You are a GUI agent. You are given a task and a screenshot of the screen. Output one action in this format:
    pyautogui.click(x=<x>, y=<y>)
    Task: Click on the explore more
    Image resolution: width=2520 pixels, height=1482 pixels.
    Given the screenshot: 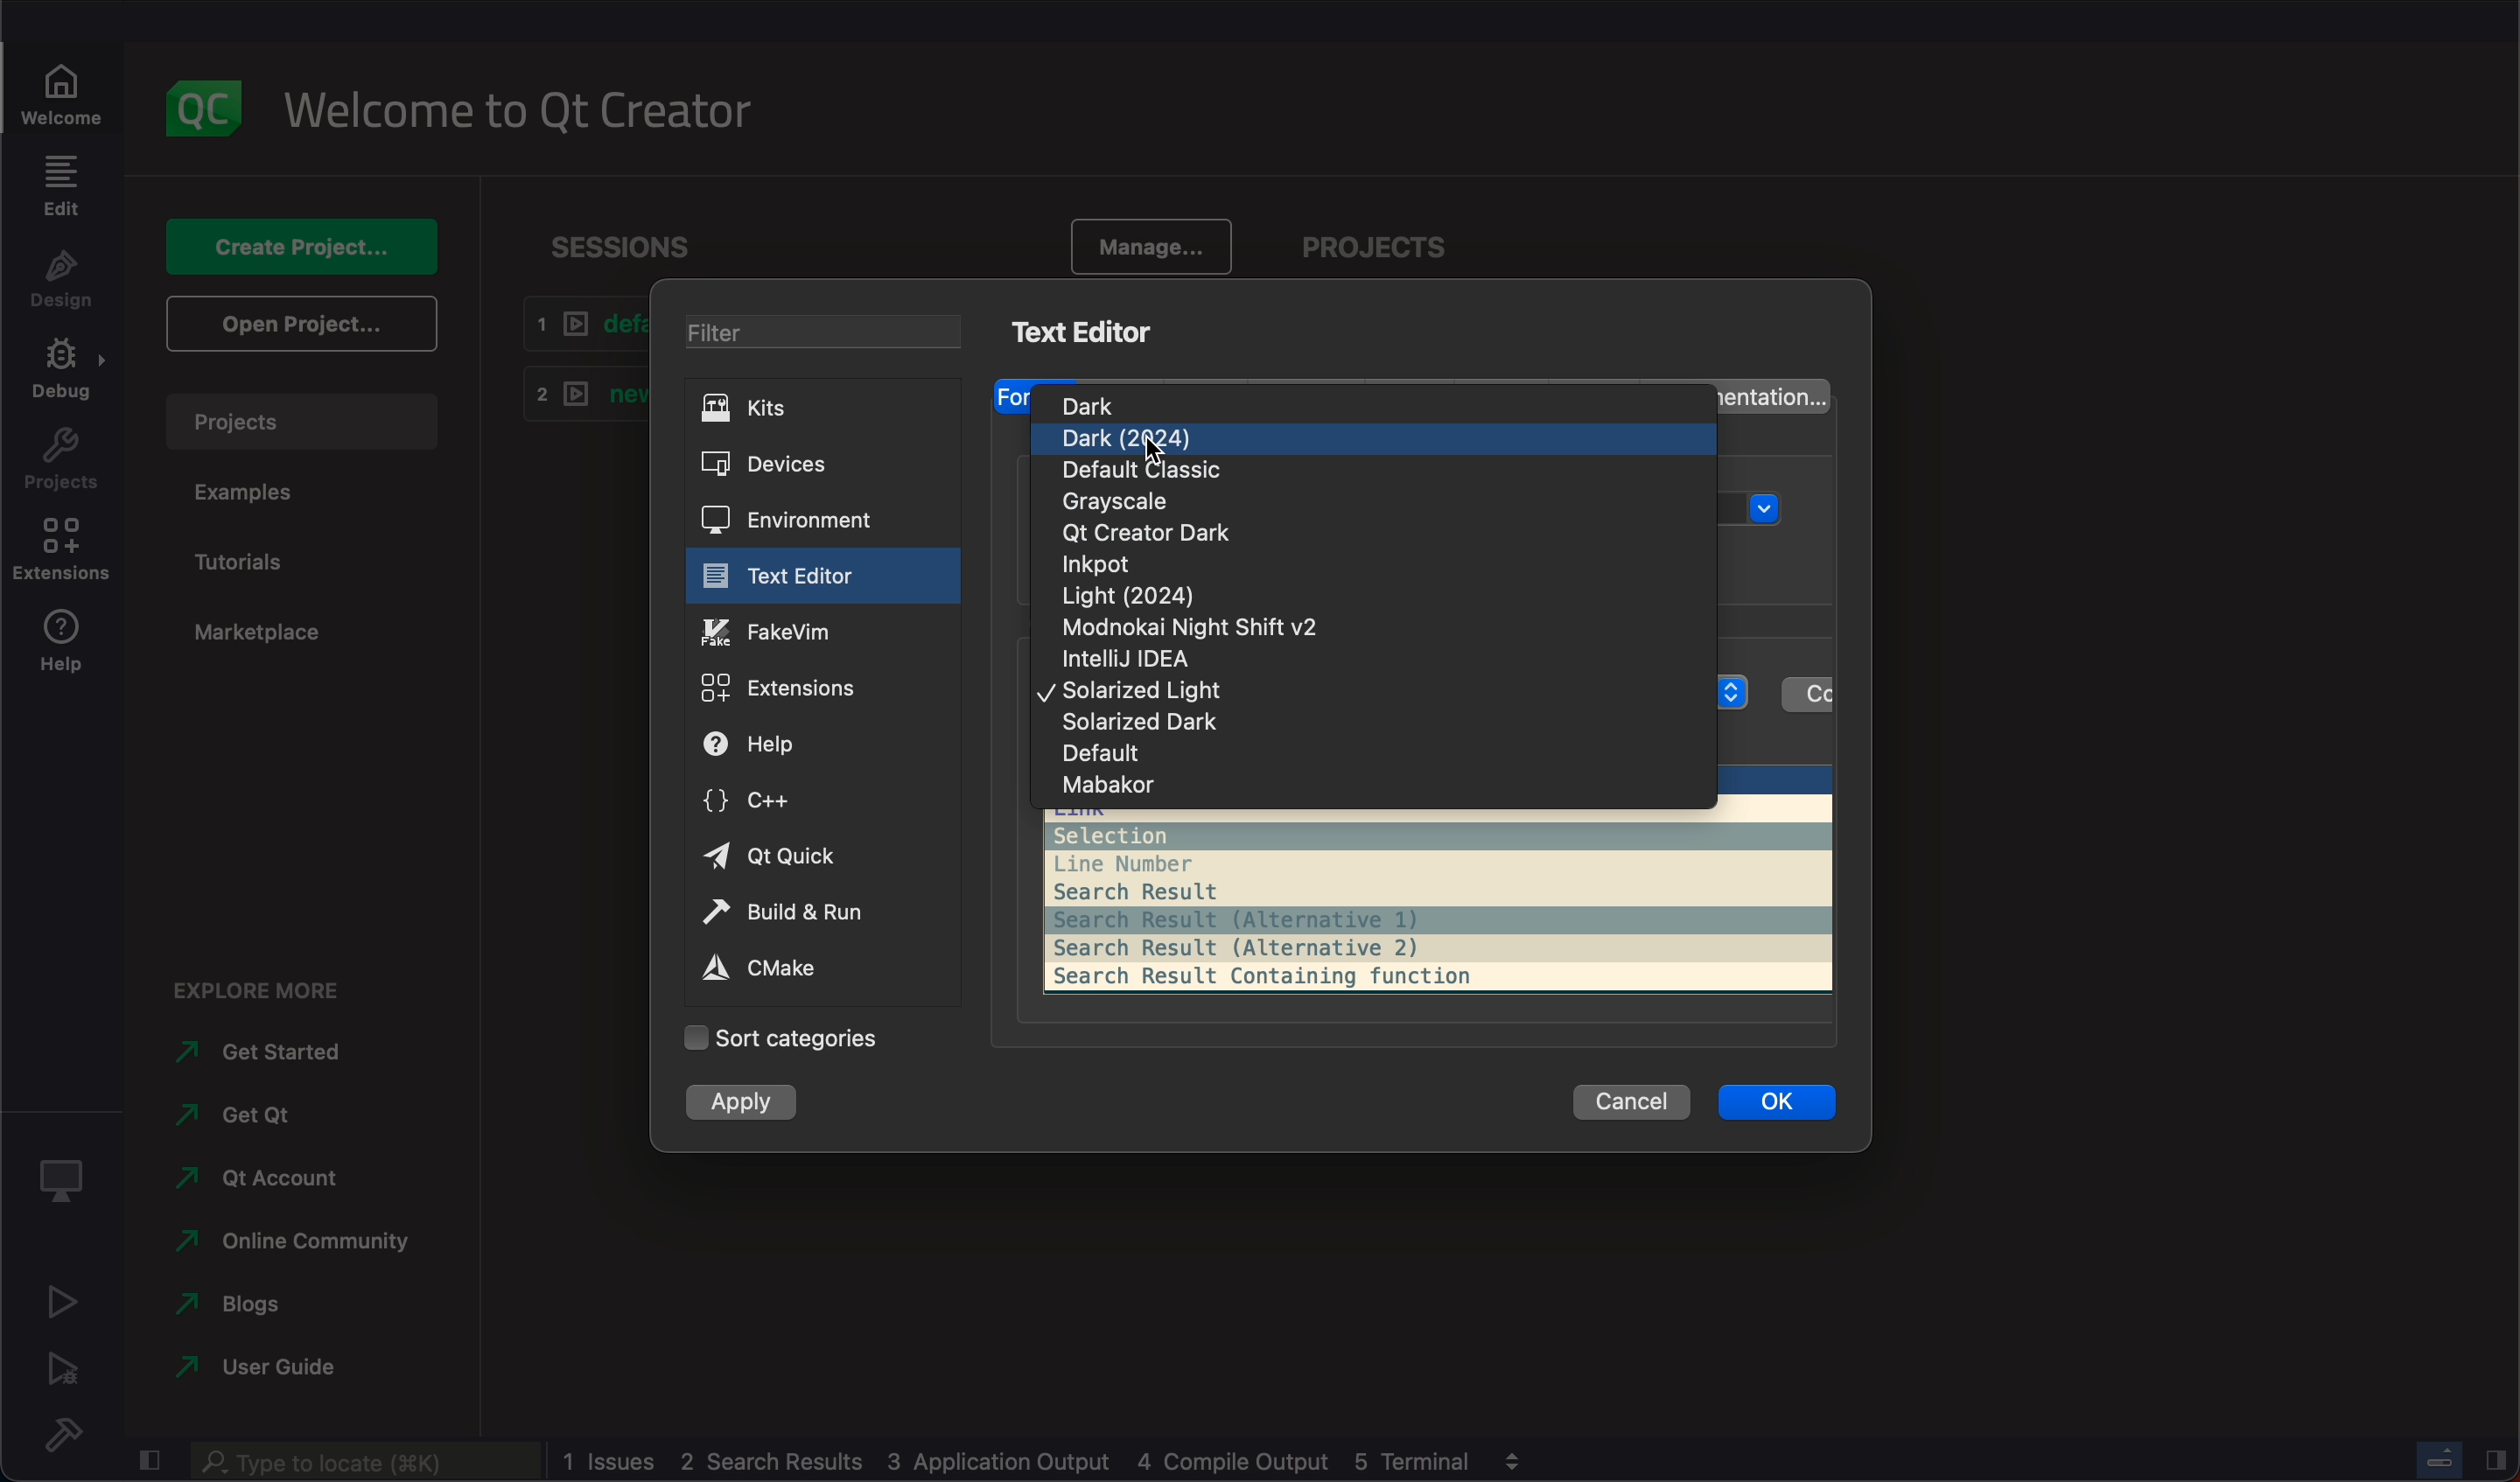 What is the action you would take?
    pyautogui.click(x=265, y=992)
    